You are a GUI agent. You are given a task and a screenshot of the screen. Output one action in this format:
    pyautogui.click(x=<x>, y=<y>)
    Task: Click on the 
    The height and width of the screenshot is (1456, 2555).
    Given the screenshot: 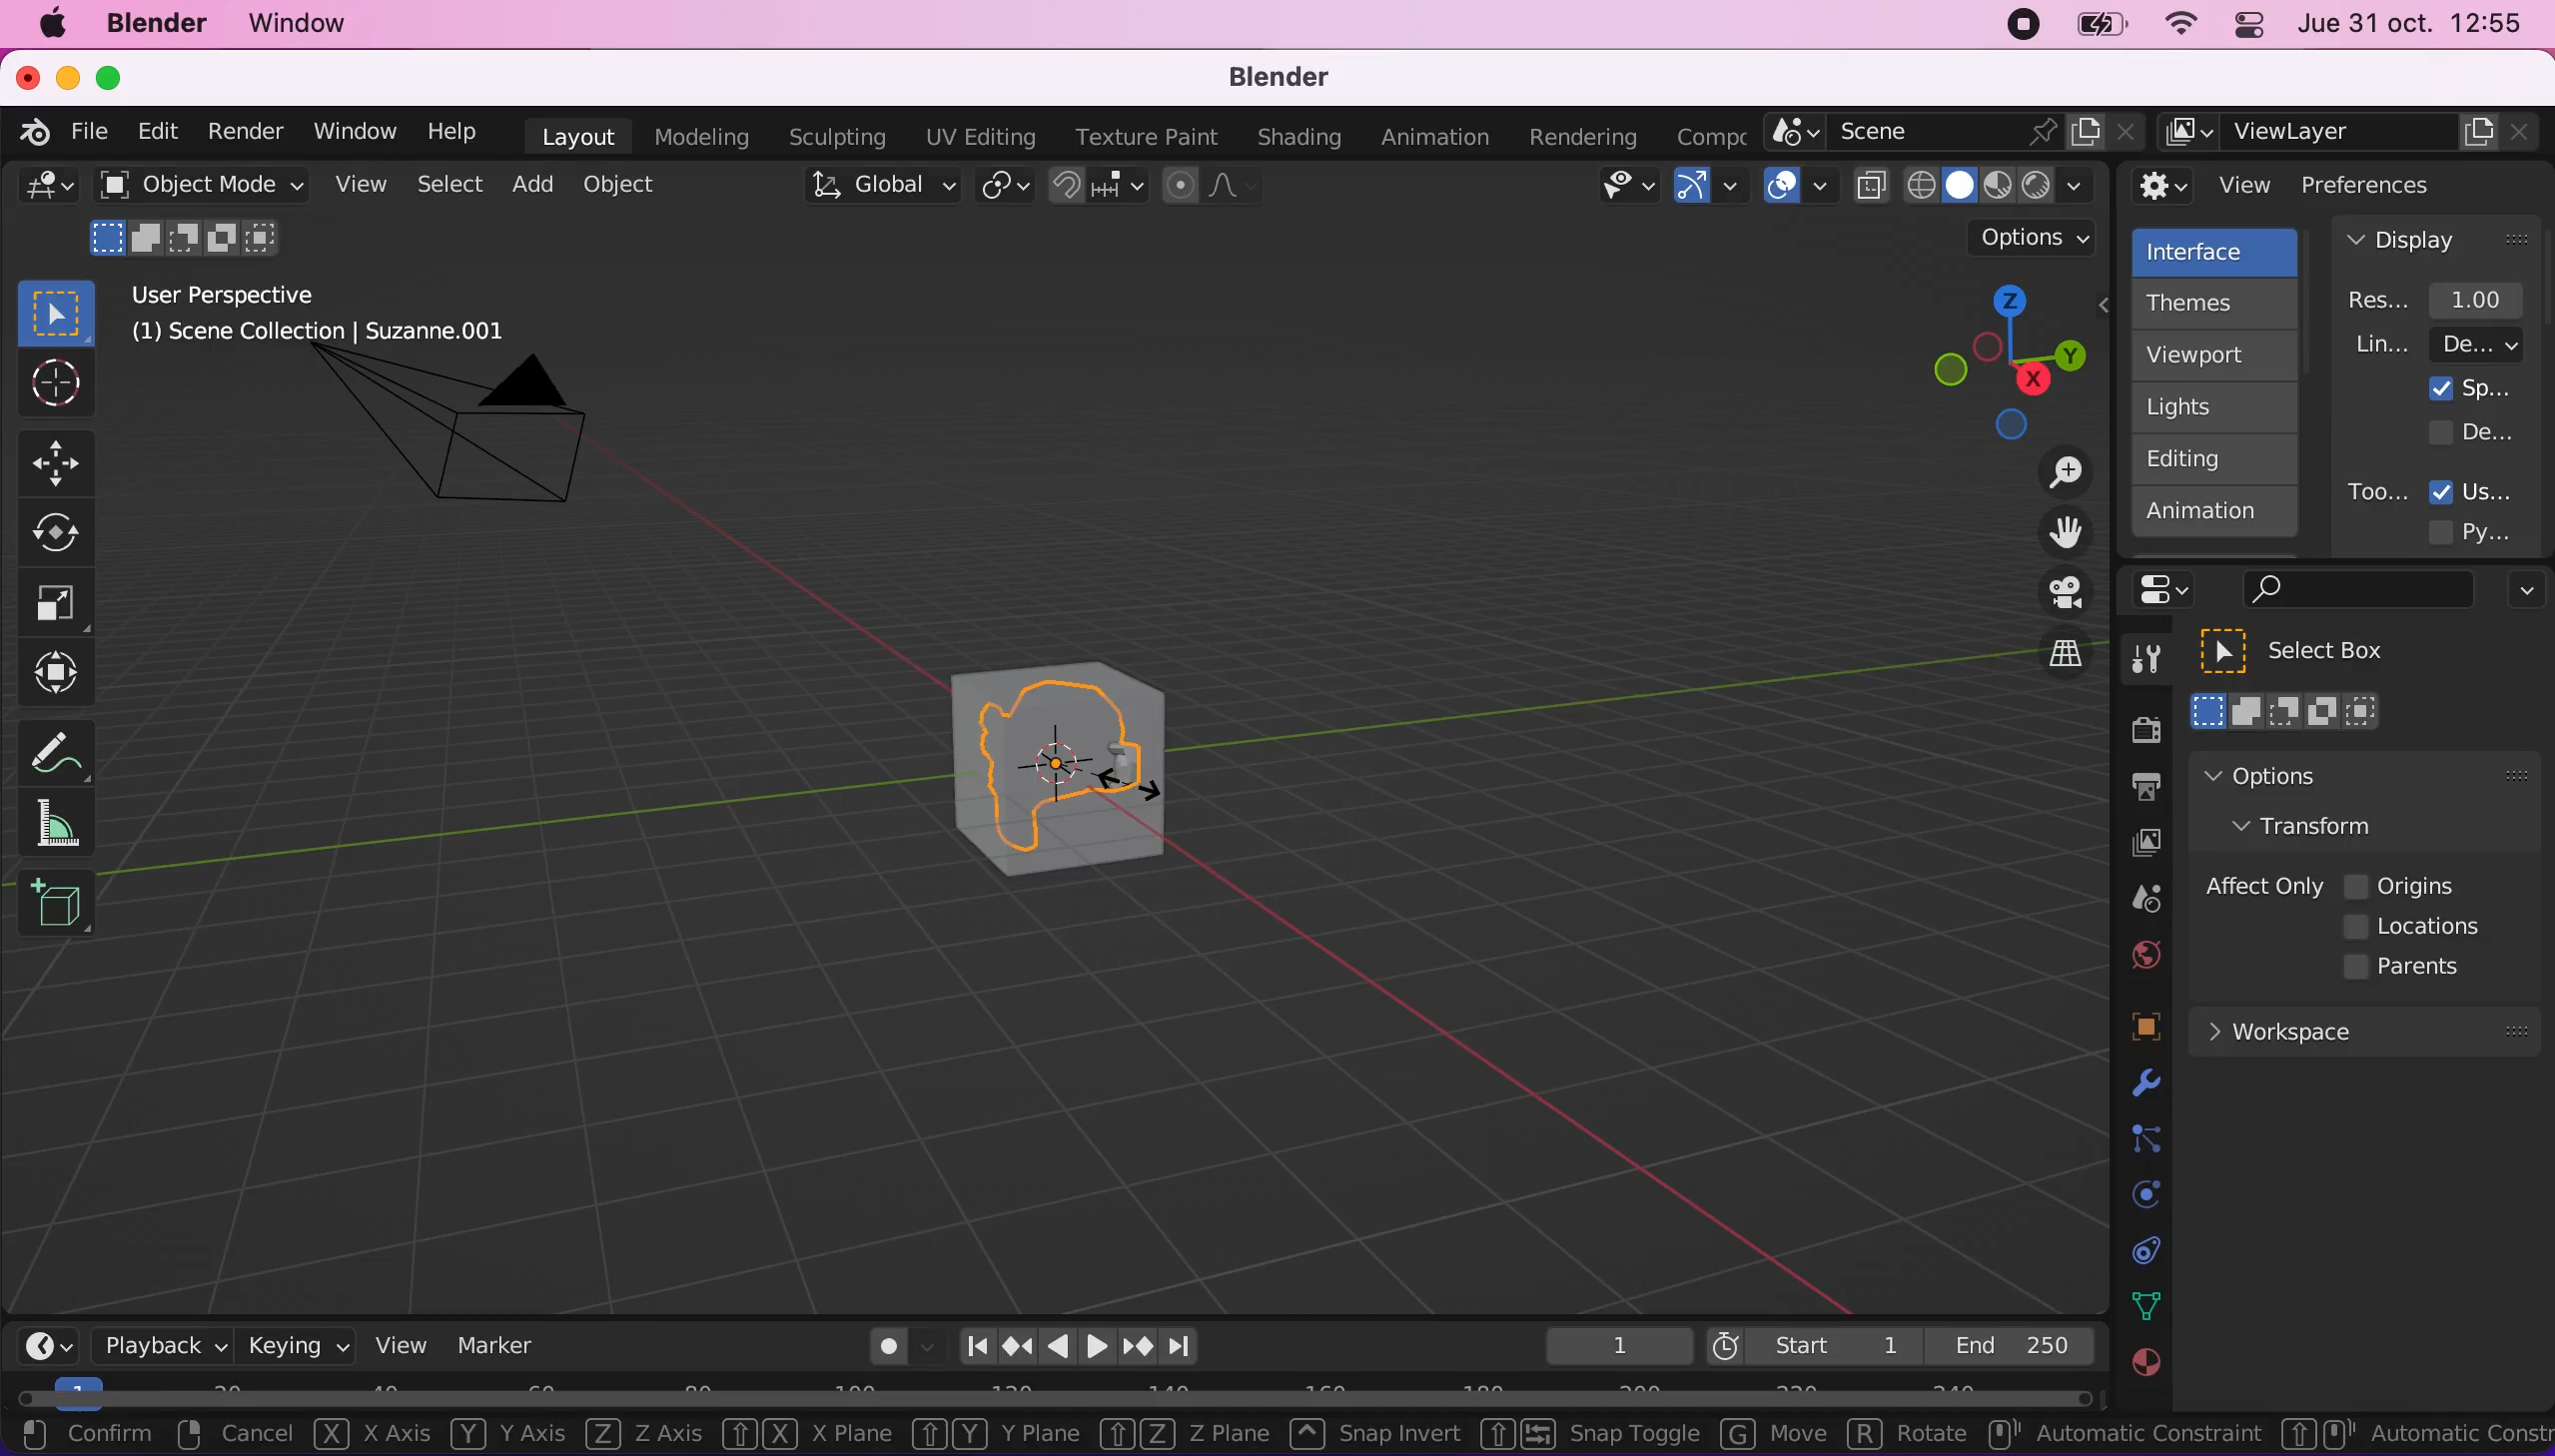 What is the action you would take?
    pyautogui.click(x=67, y=534)
    